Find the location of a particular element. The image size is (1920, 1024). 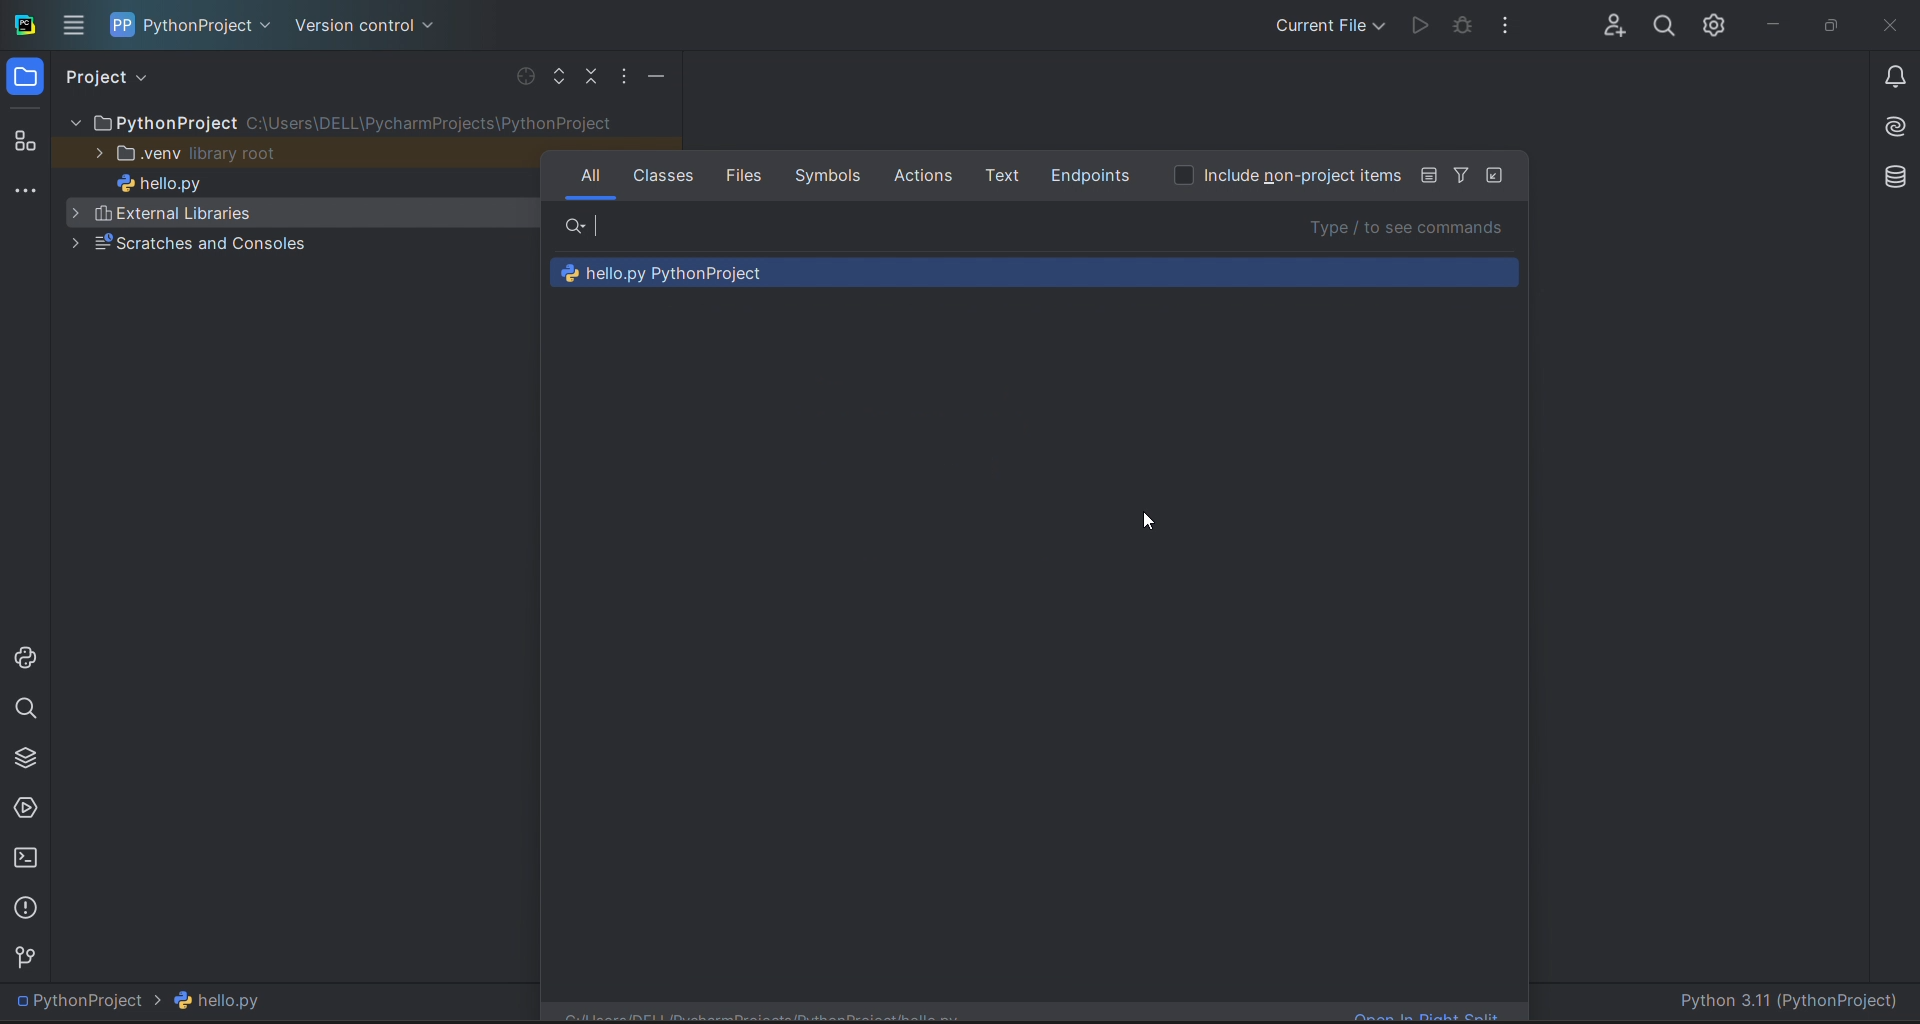

fi is located at coordinates (746, 177).